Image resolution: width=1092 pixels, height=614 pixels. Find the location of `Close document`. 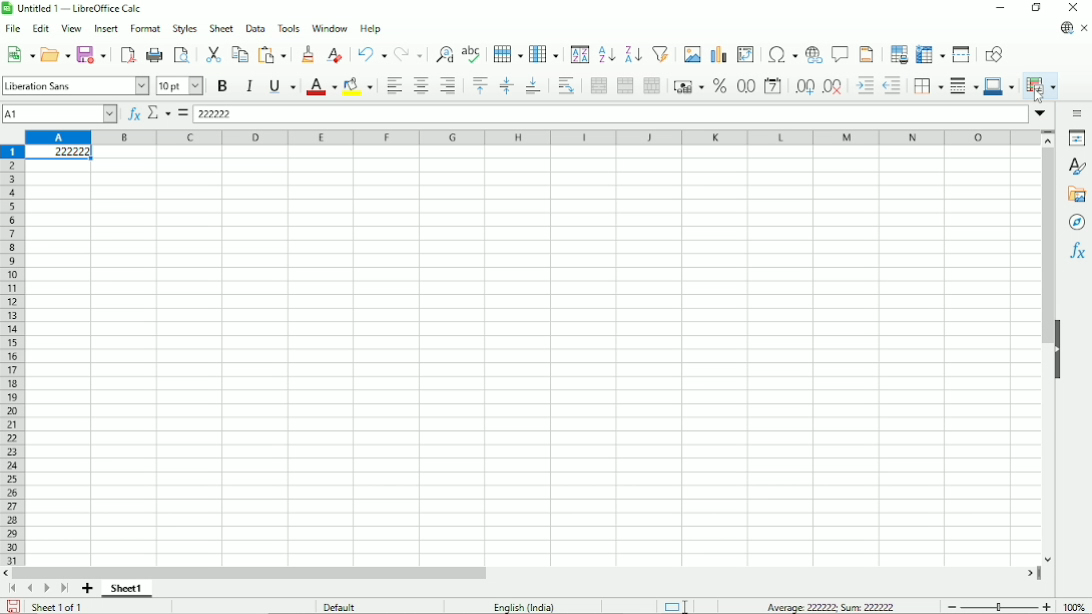

Close document is located at coordinates (1085, 29).